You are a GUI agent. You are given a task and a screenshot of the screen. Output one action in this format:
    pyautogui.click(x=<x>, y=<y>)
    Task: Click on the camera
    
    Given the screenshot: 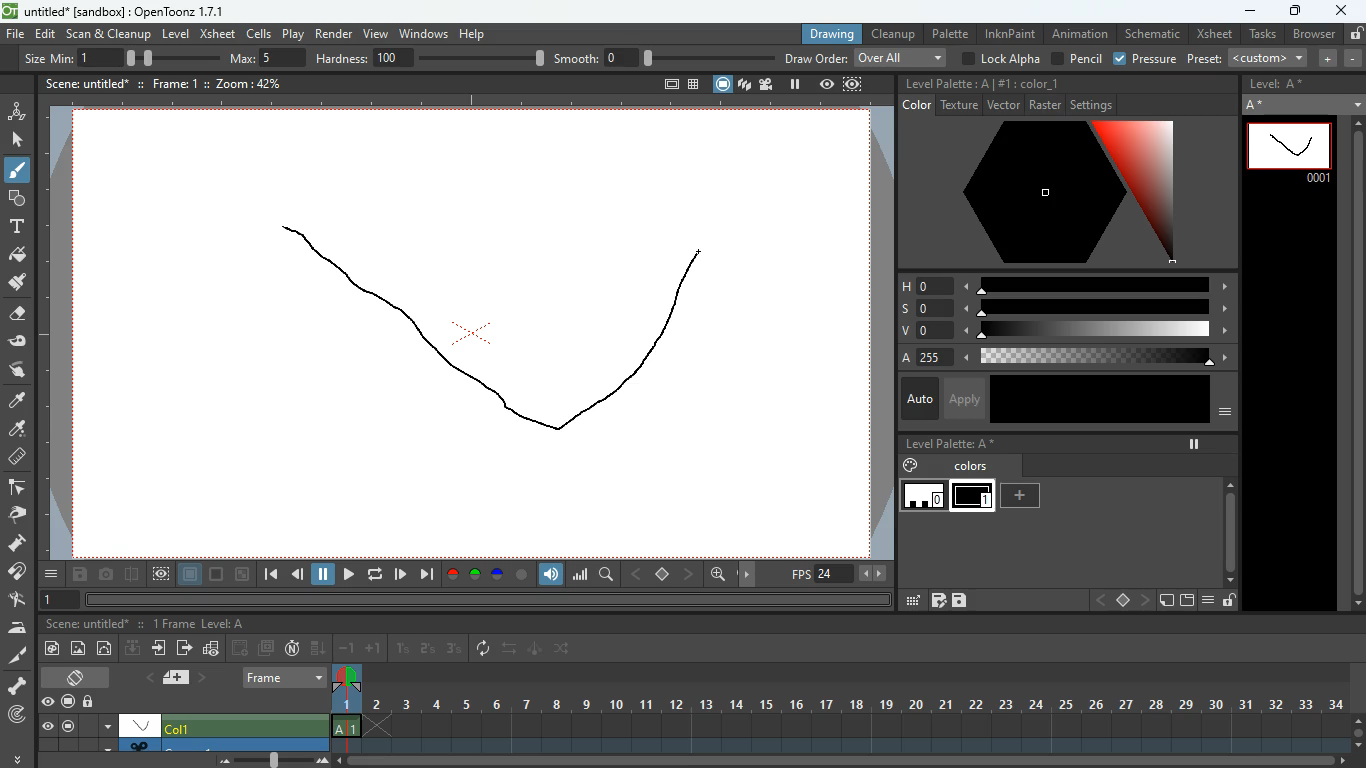 What is the action you would take?
    pyautogui.click(x=108, y=575)
    